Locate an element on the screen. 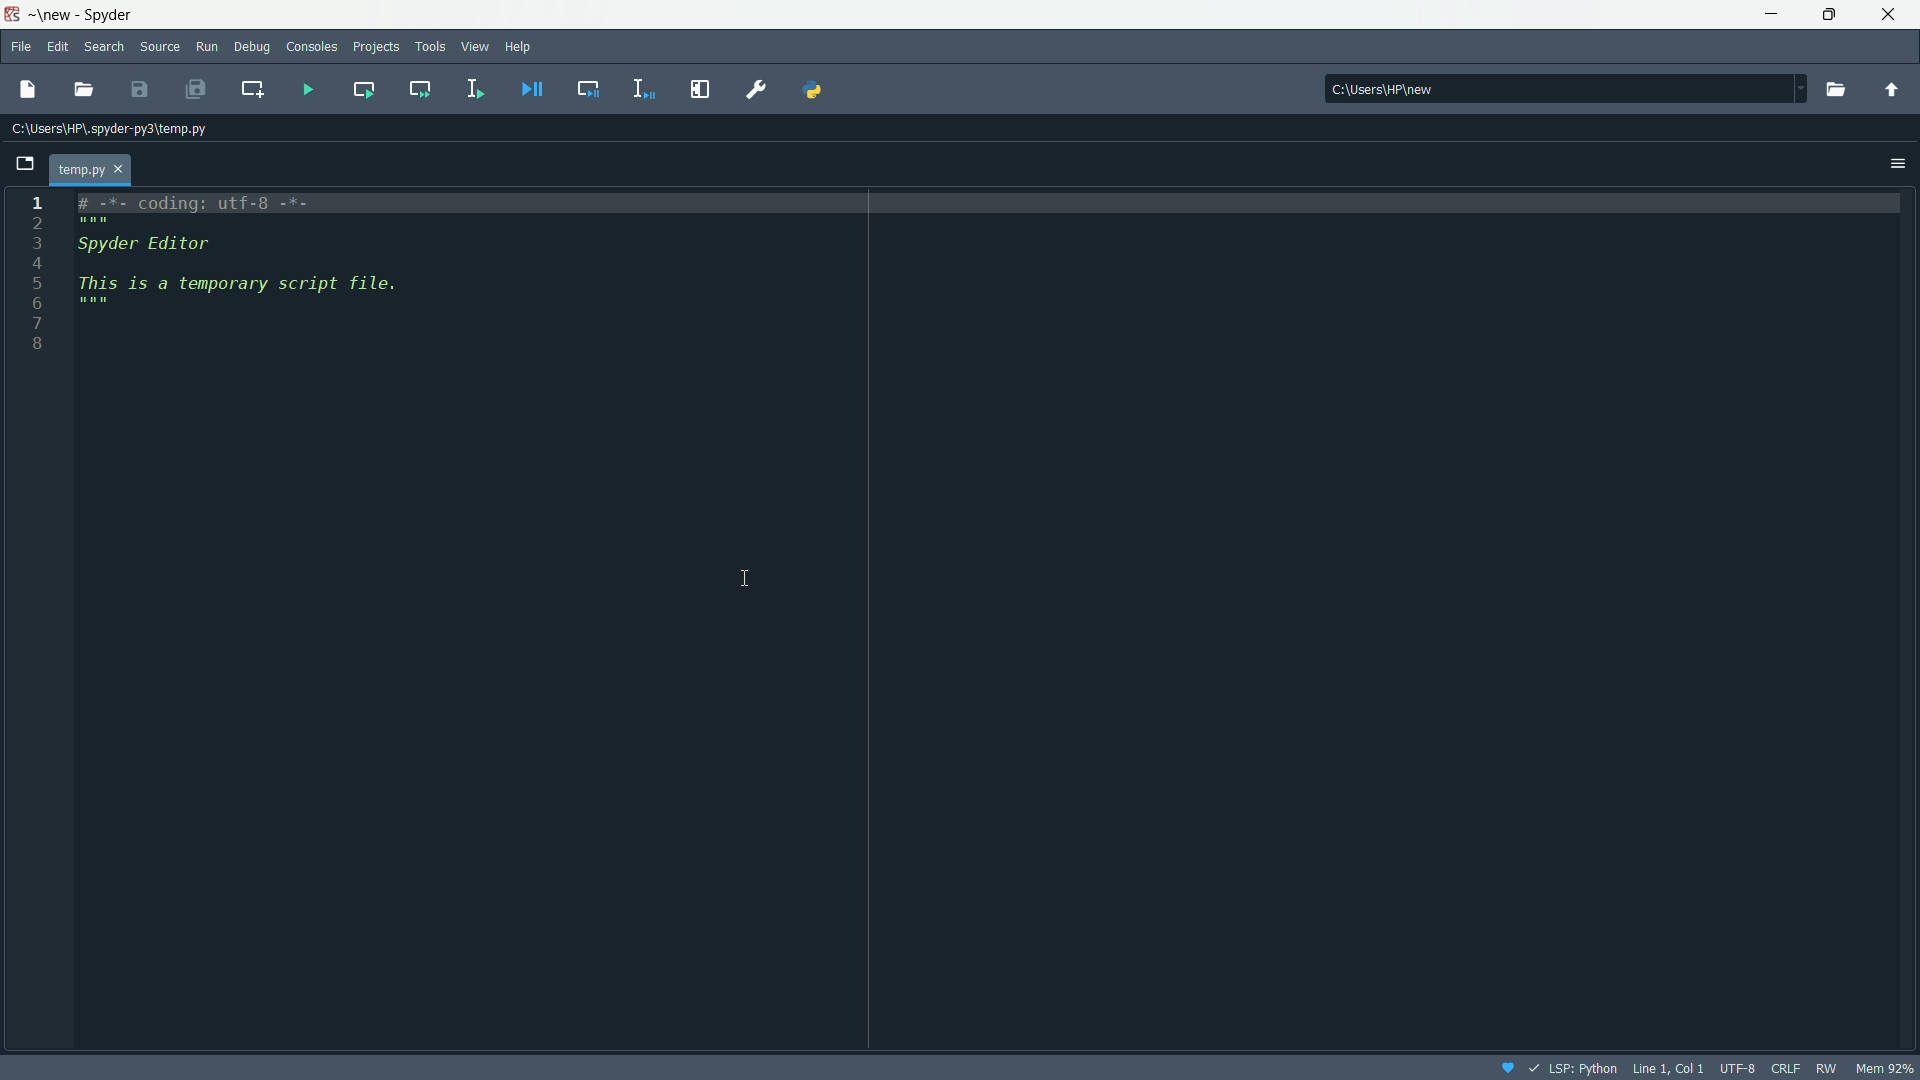  Run file (F5) is located at coordinates (300, 86).